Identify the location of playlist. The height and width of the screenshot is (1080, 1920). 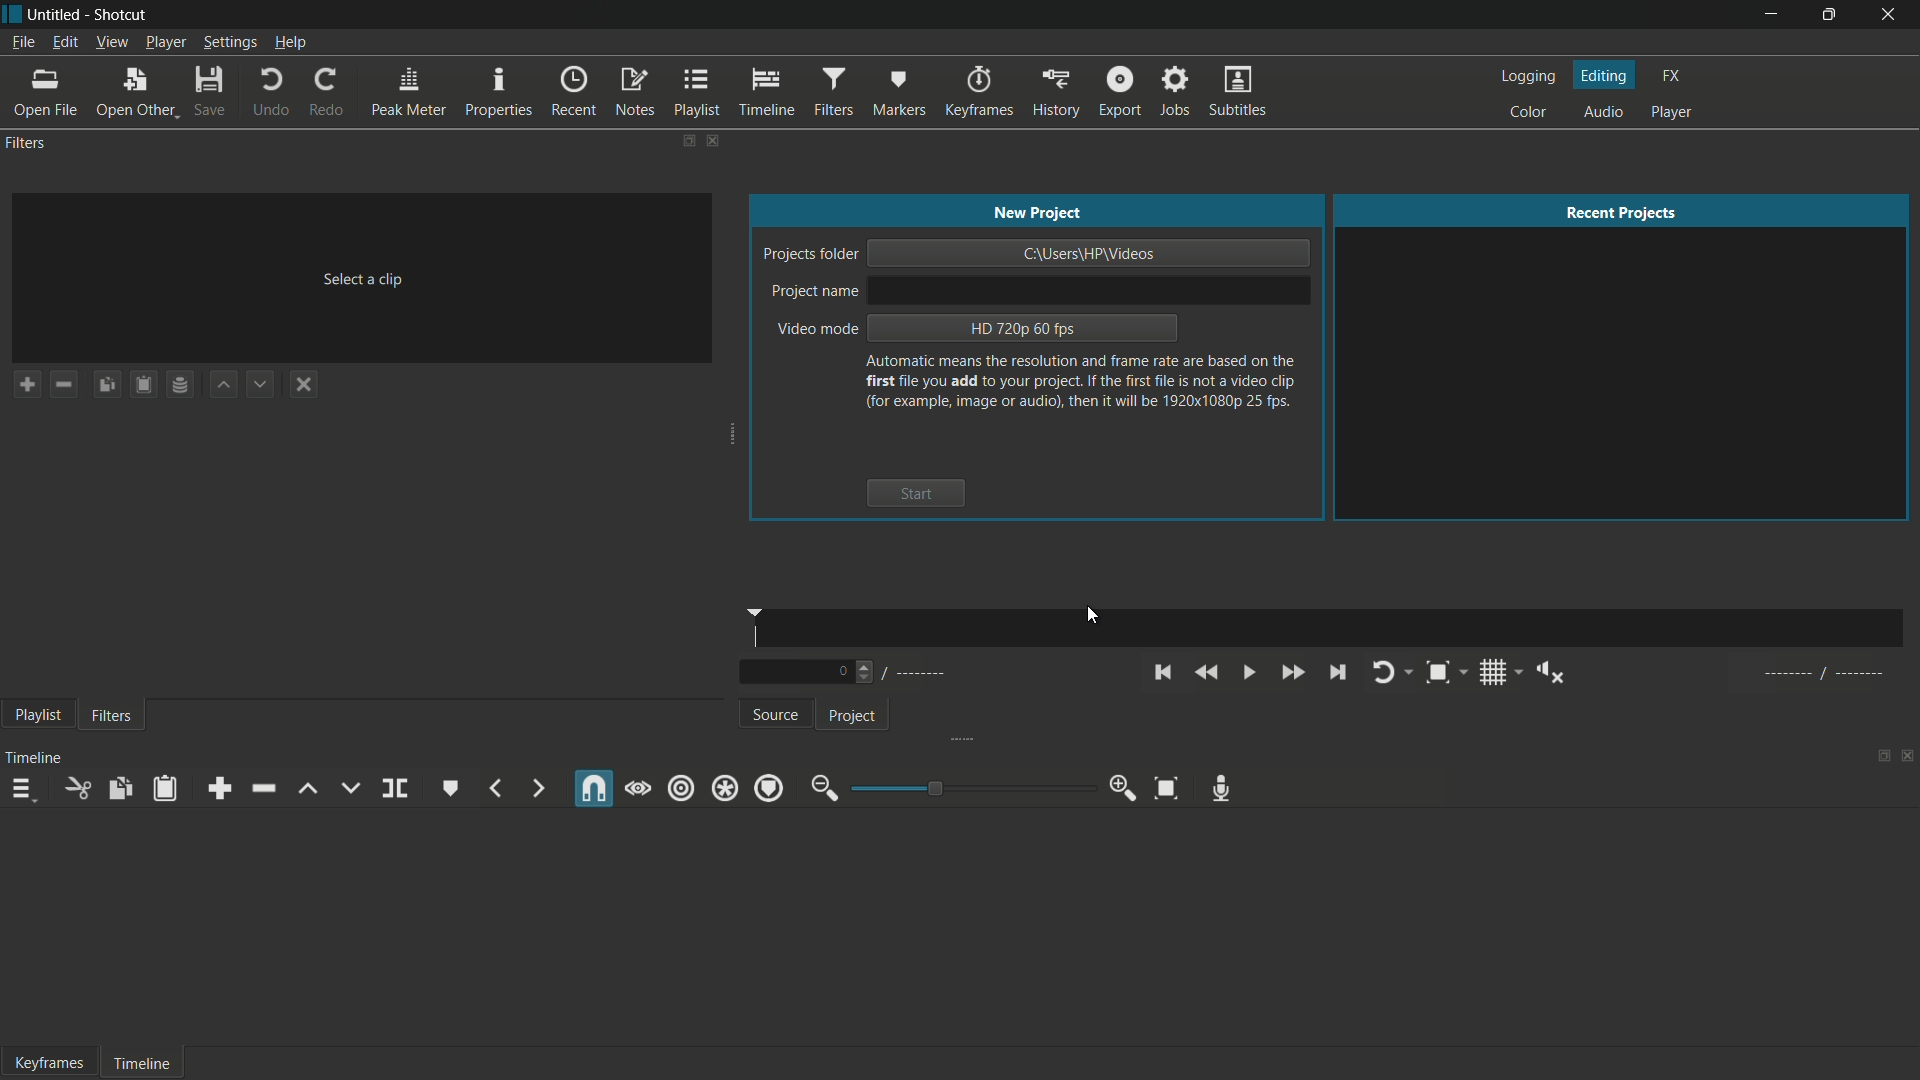
(35, 716).